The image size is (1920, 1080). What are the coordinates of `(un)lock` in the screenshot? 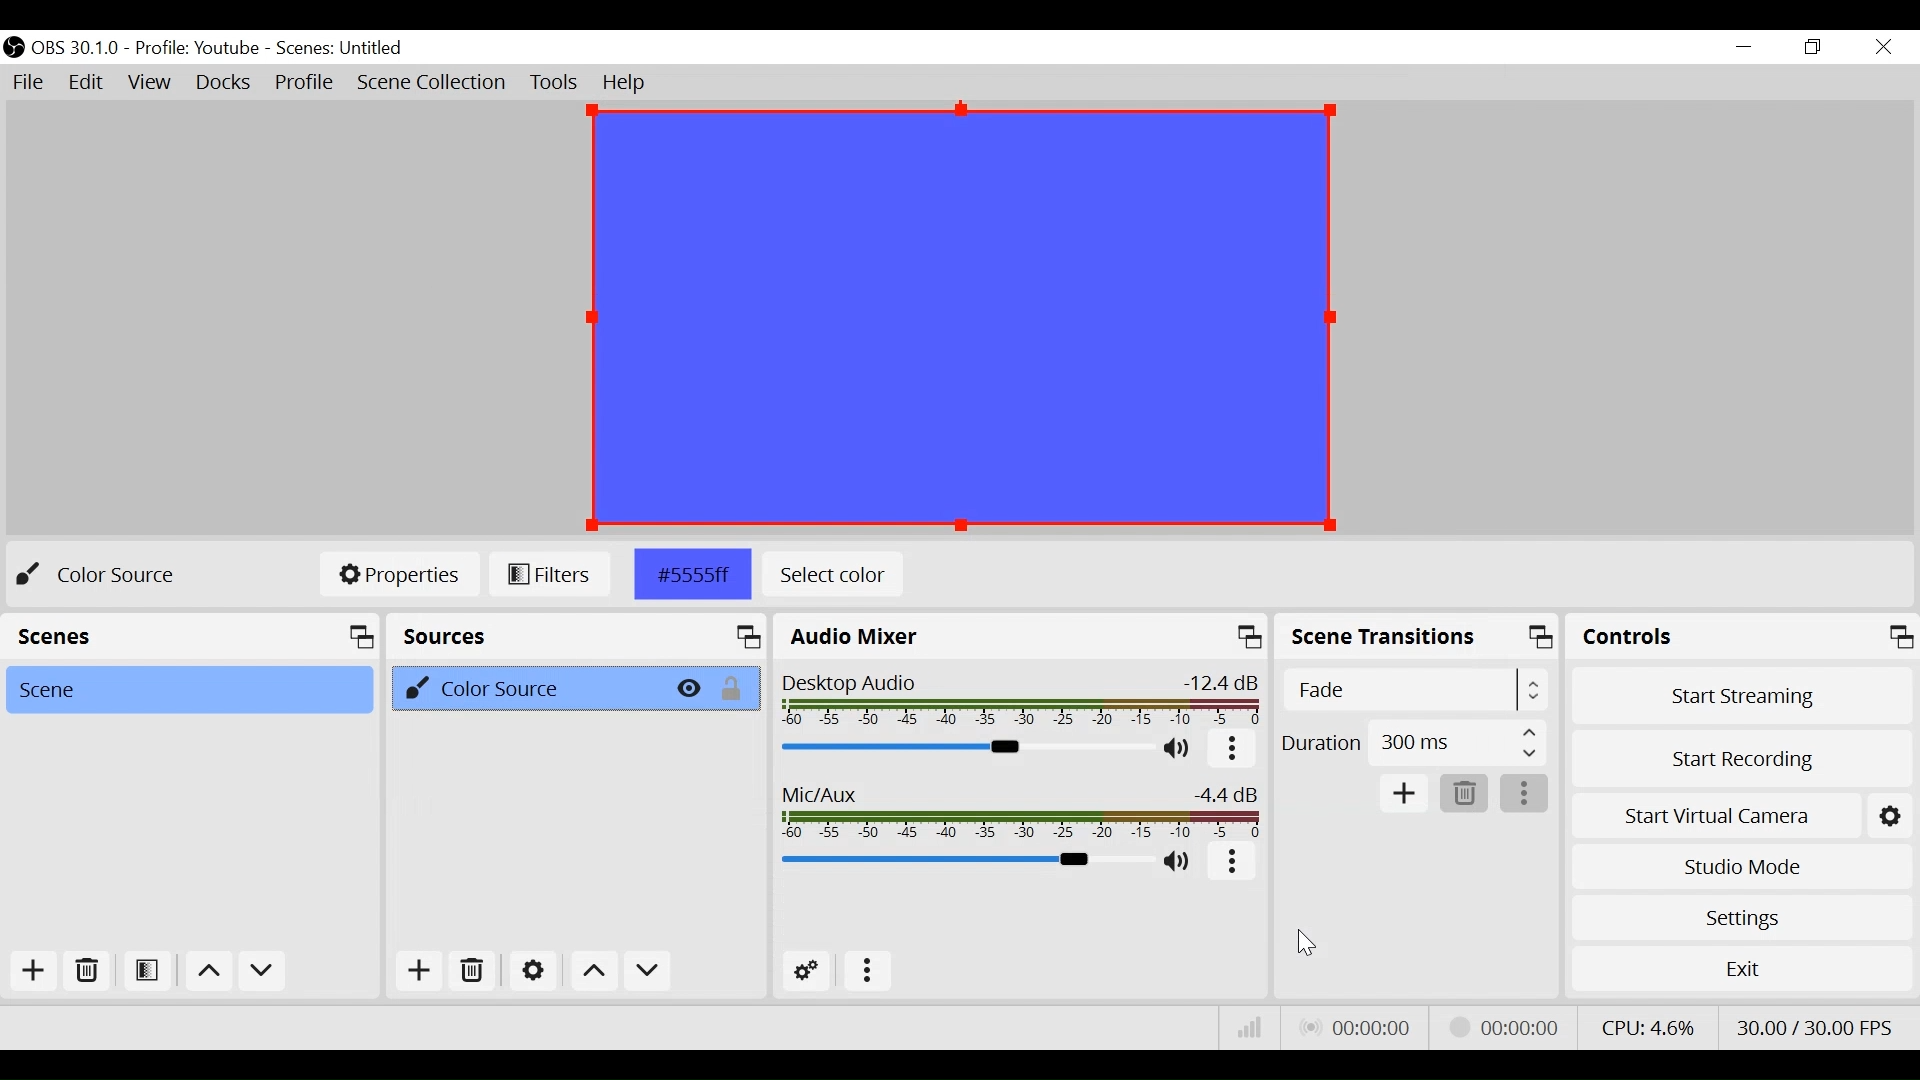 It's located at (735, 689).